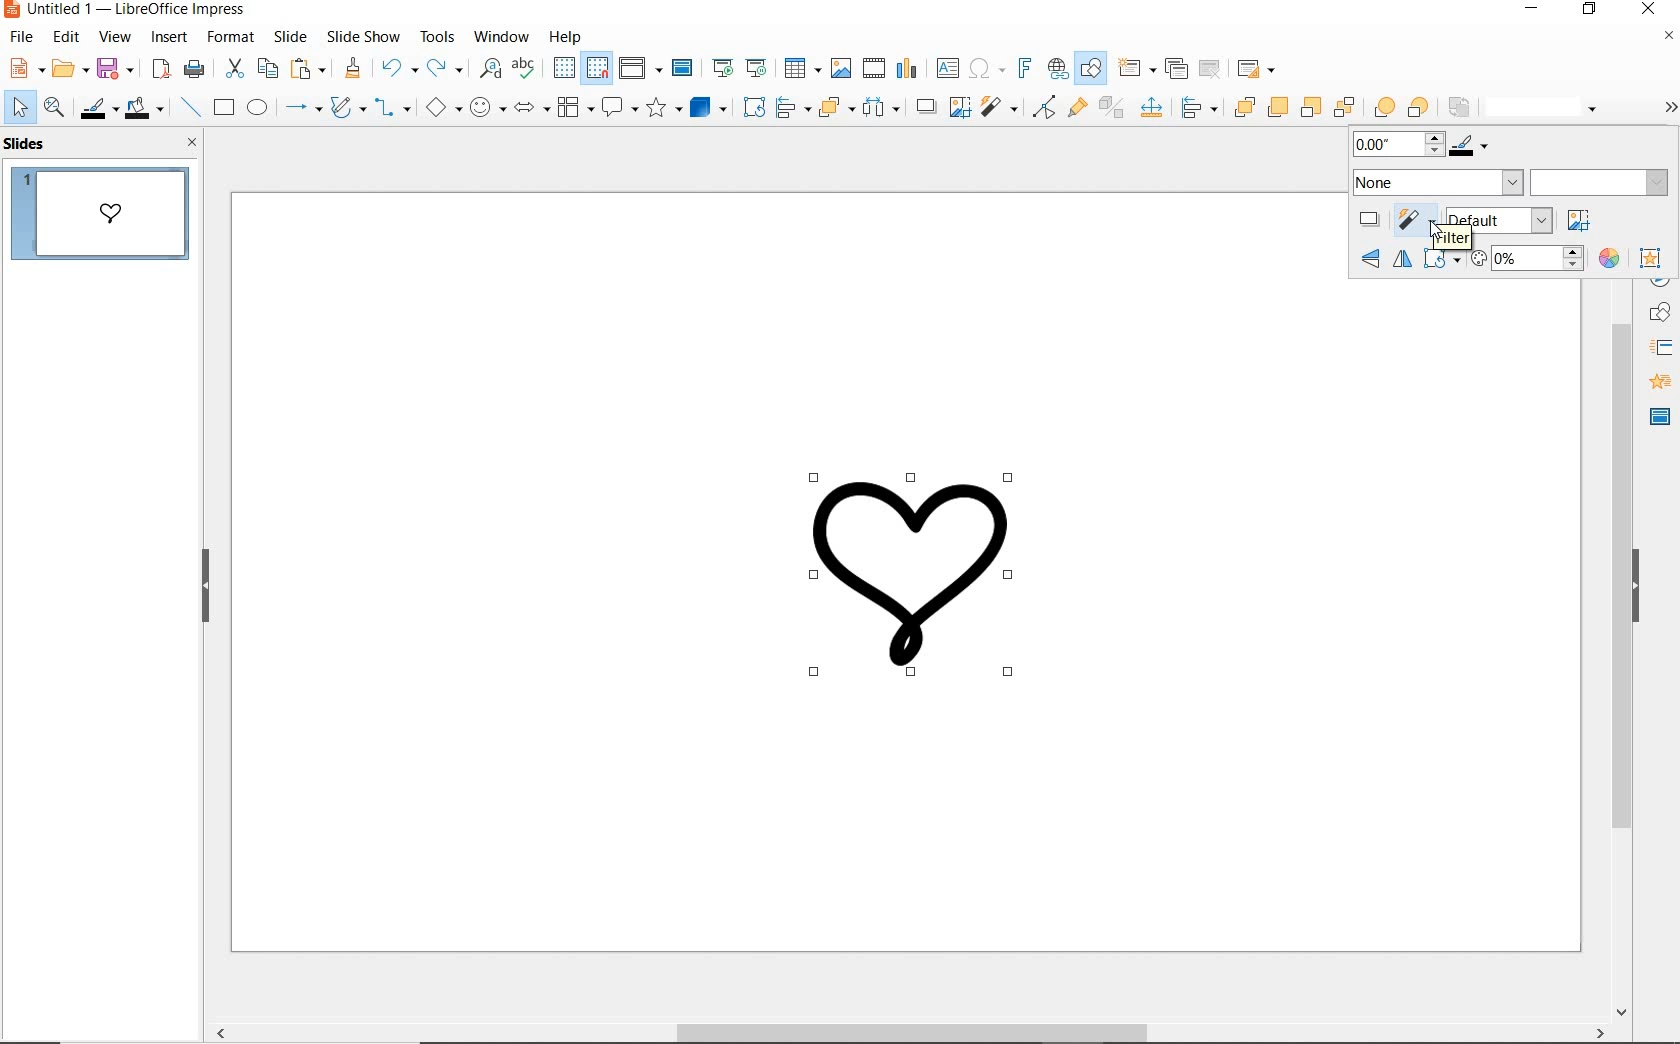 Image resolution: width=1680 pixels, height=1044 pixels. I want to click on callout shapes, so click(619, 106).